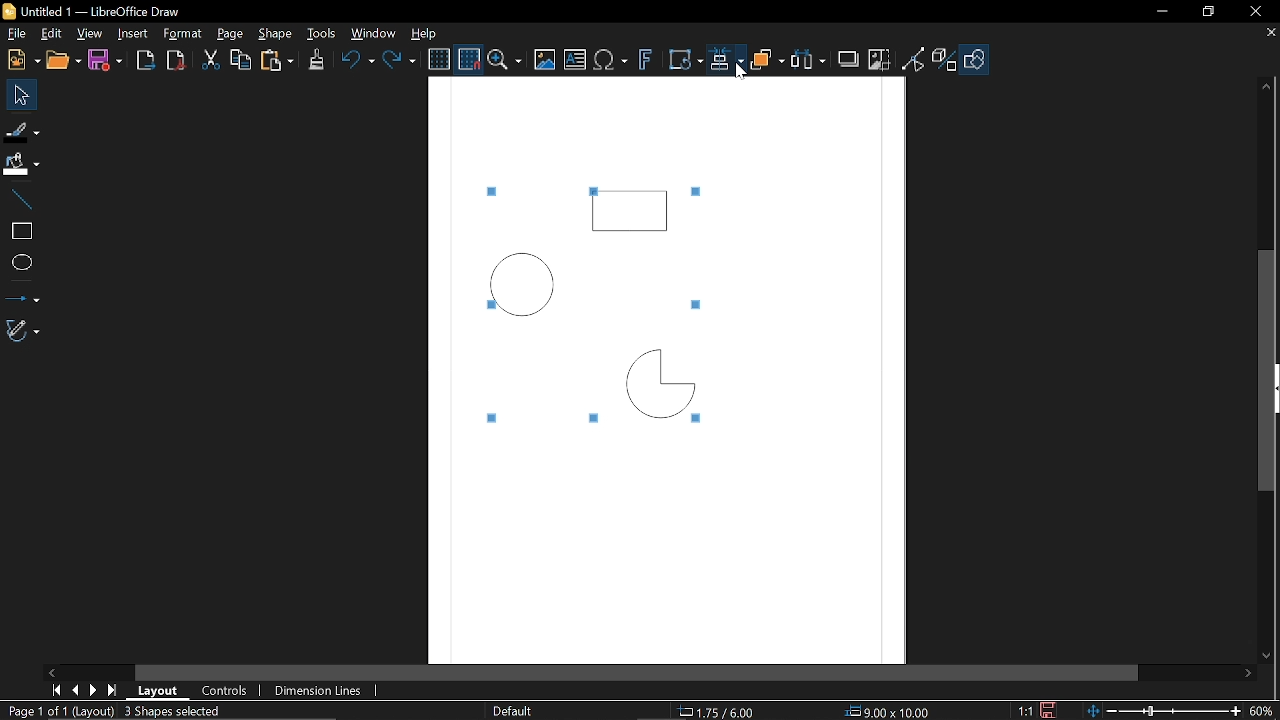  What do you see at coordinates (51, 672) in the screenshot?
I see `Move left` at bounding box center [51, 672].